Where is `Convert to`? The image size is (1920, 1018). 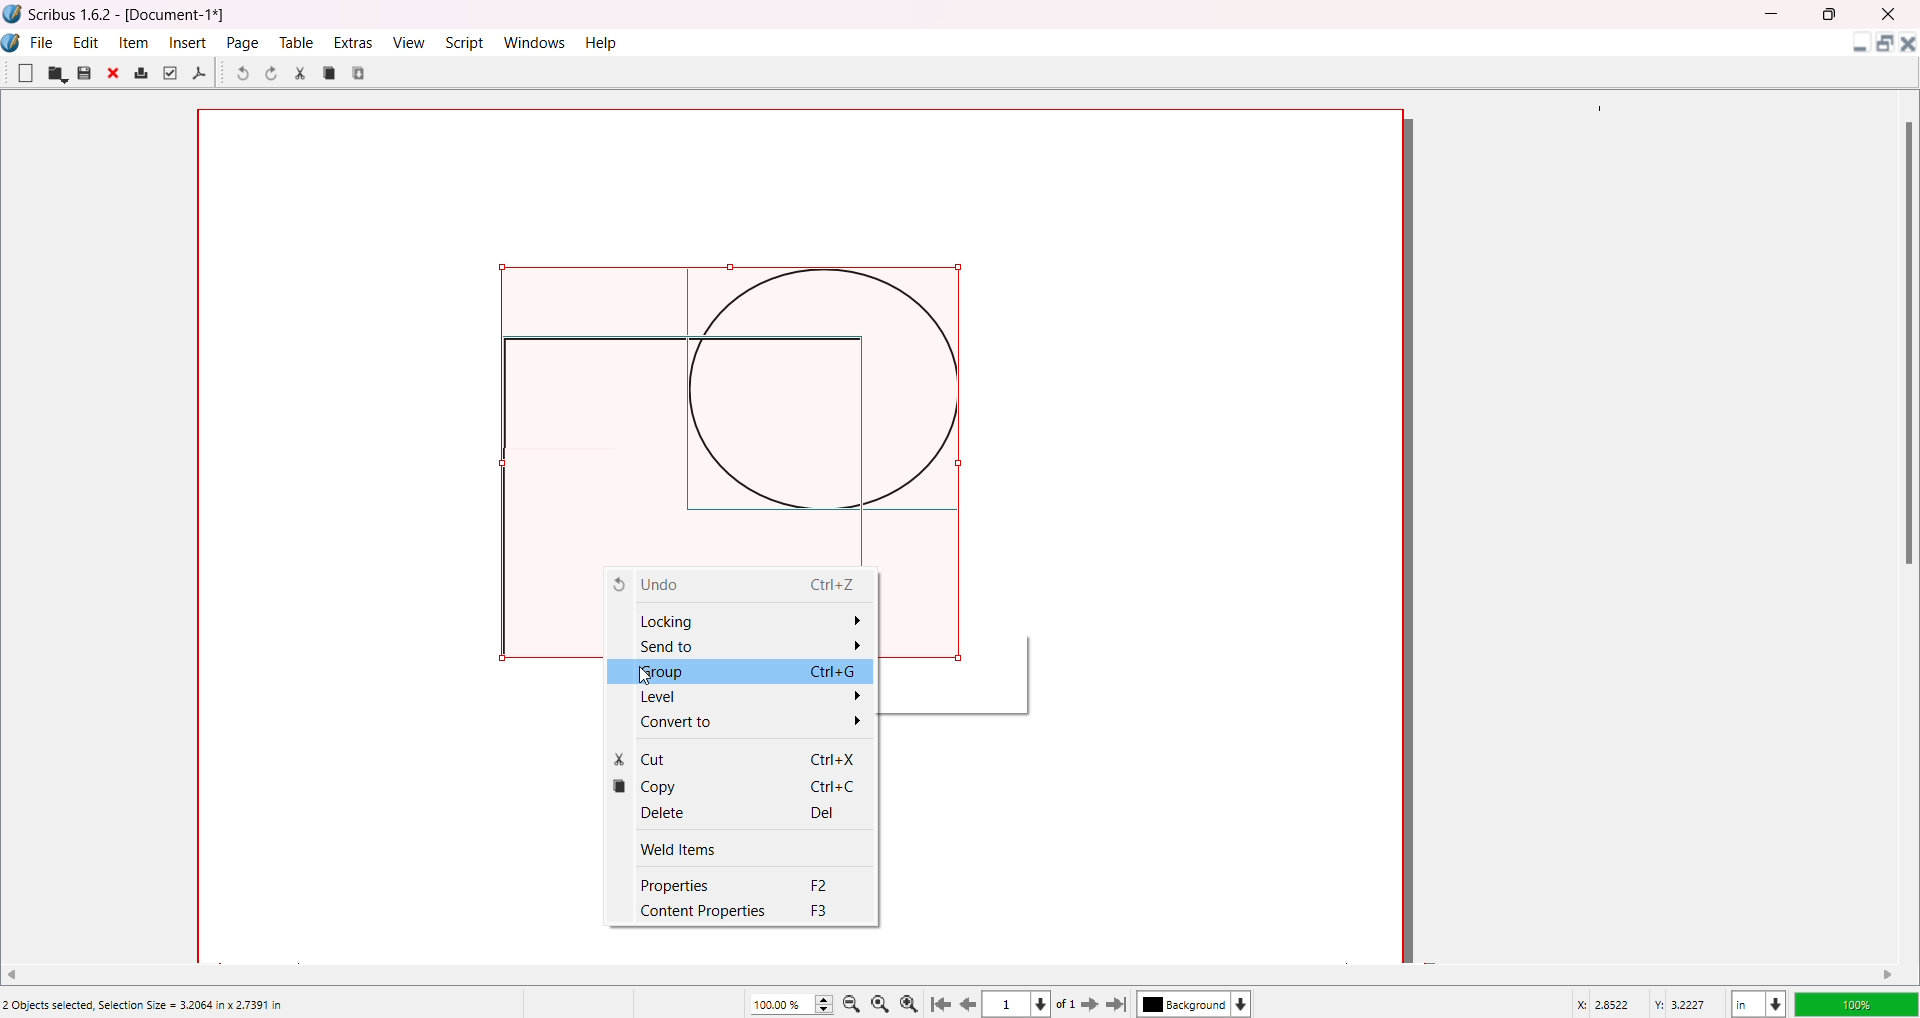
Convert to is located at coordinates (748, 724).